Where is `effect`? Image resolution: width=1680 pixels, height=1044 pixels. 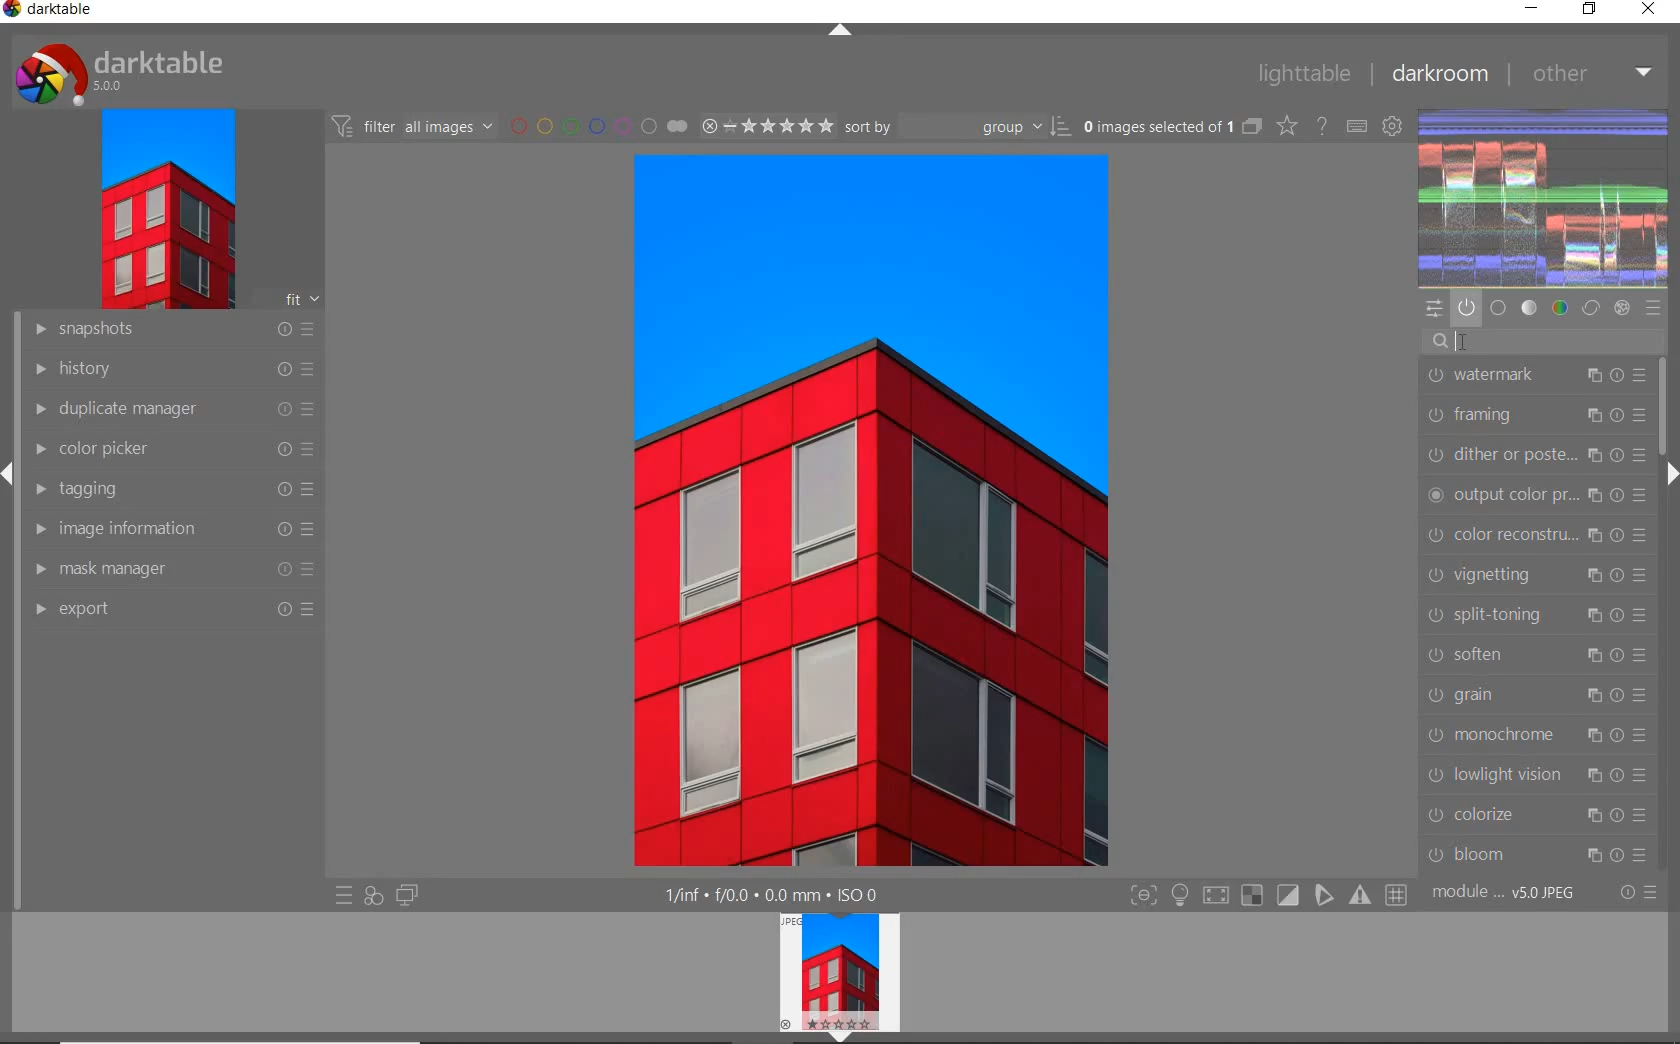
effect is located at coordinates (1624, 308).